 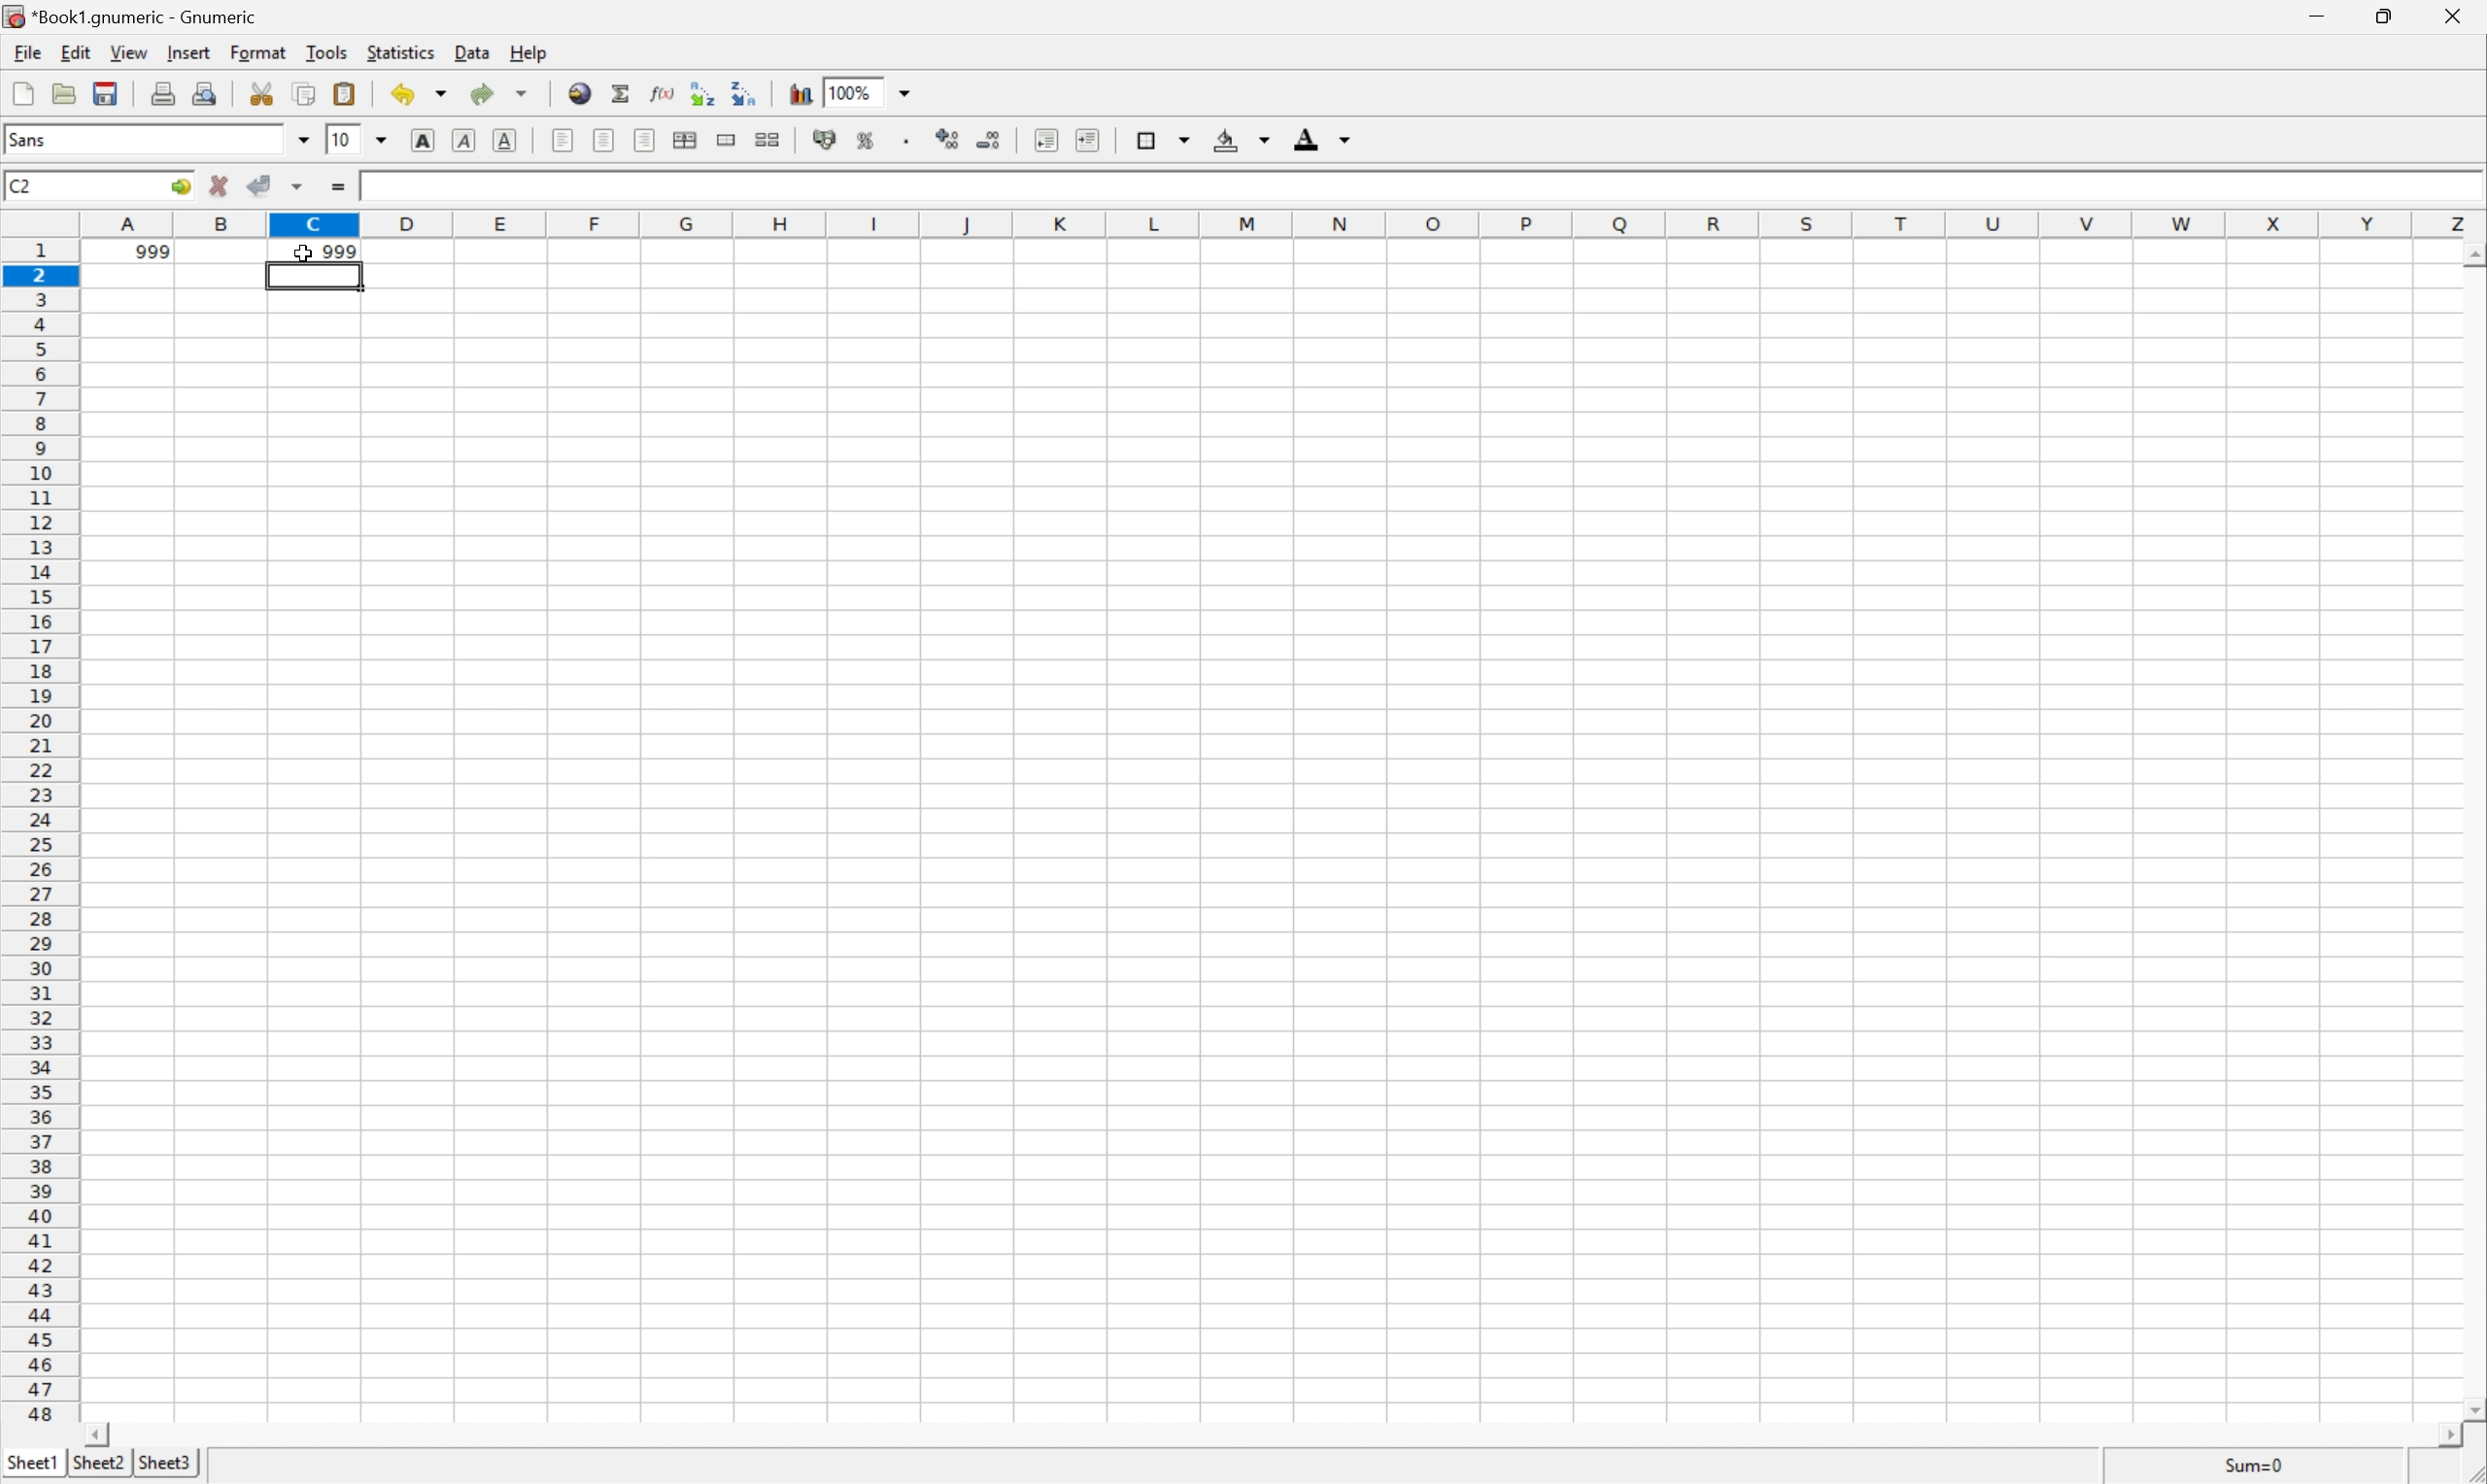 I want to click on merge a range of cells, so click(x=726, y=142).